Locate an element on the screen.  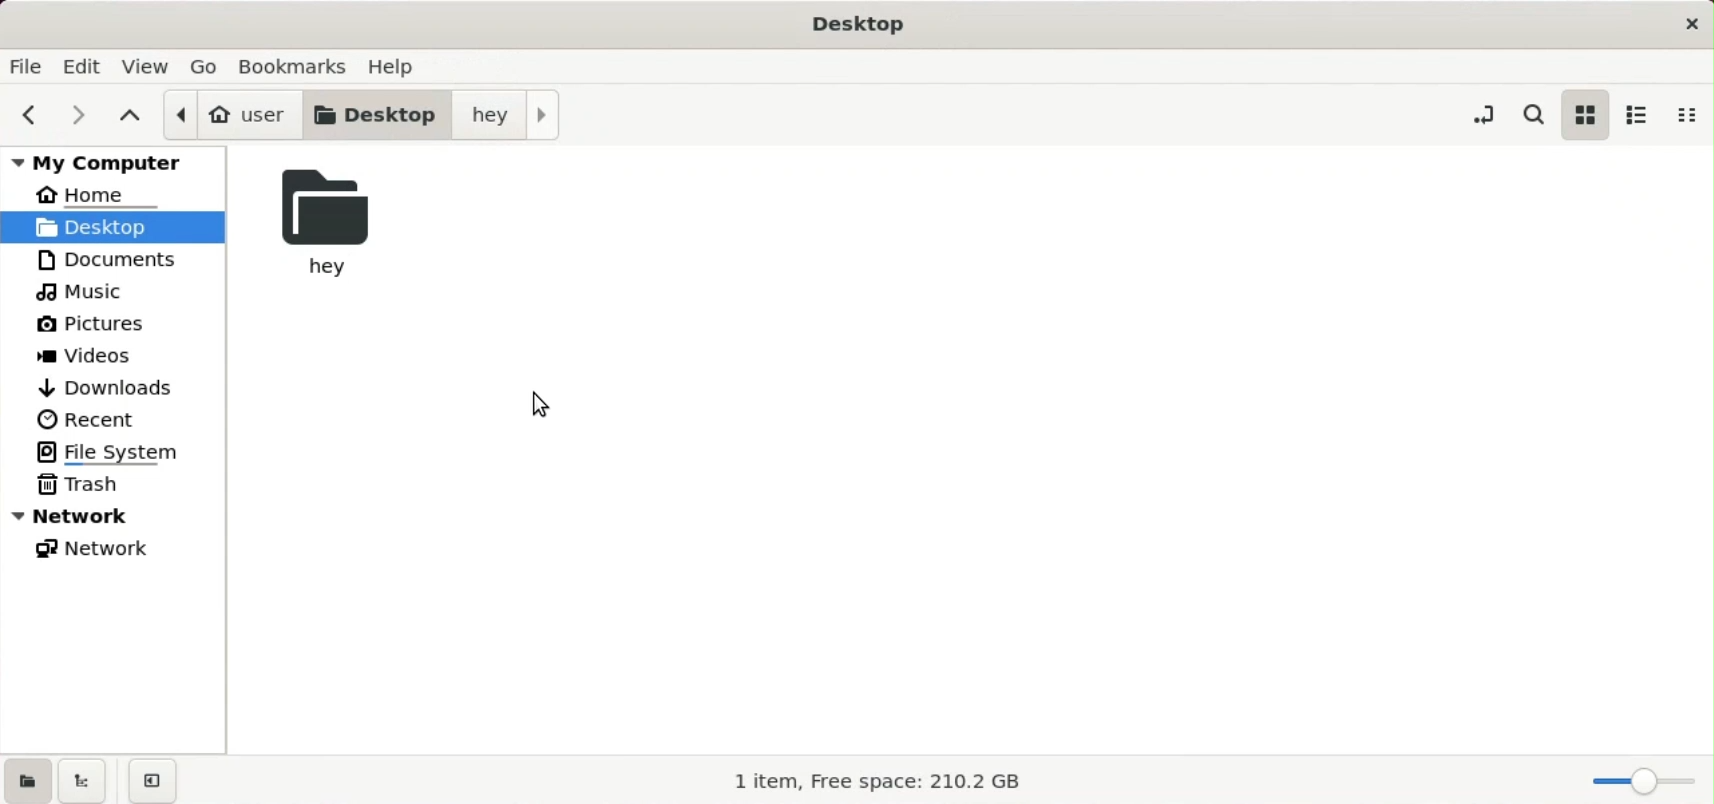
music is located at coordinates (84, 291).